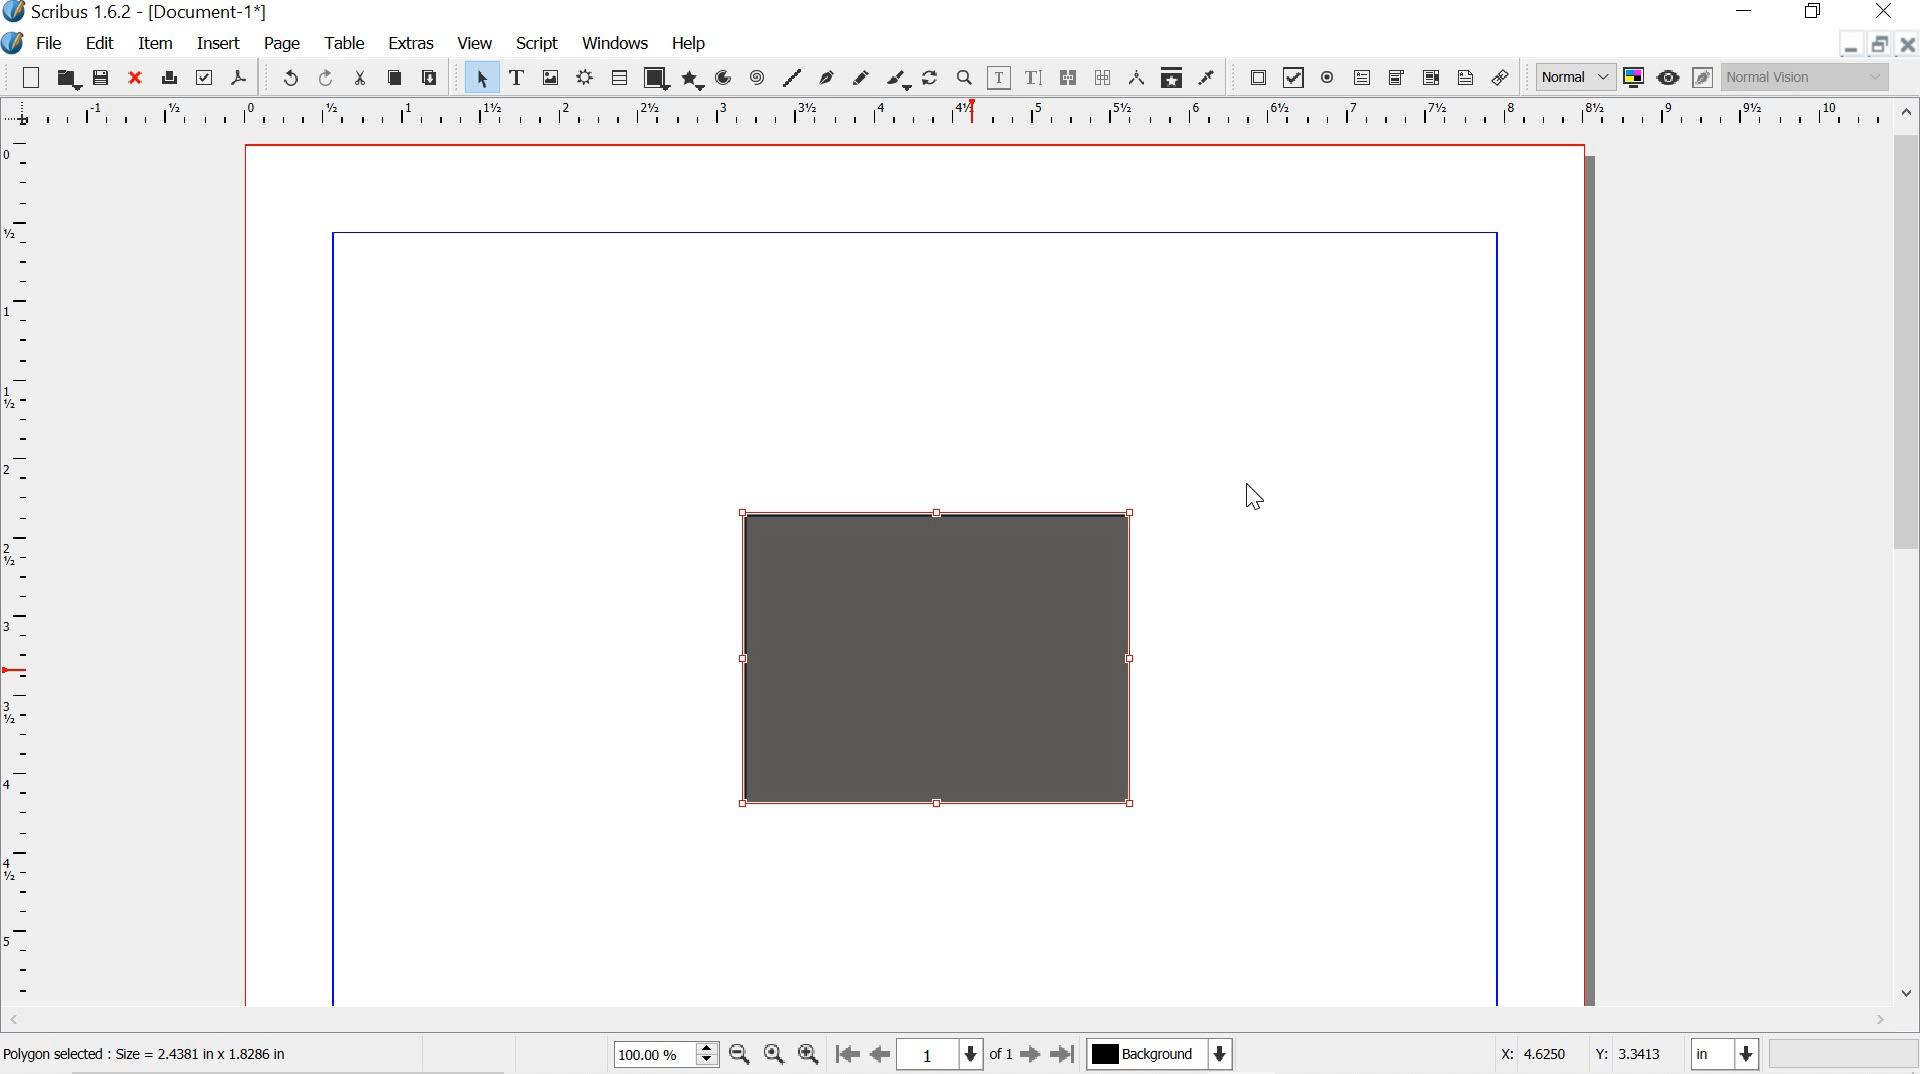  What do you see at coordinates (539, 44) in the screenshot?
I see `script` at bounding box center [539, 44].